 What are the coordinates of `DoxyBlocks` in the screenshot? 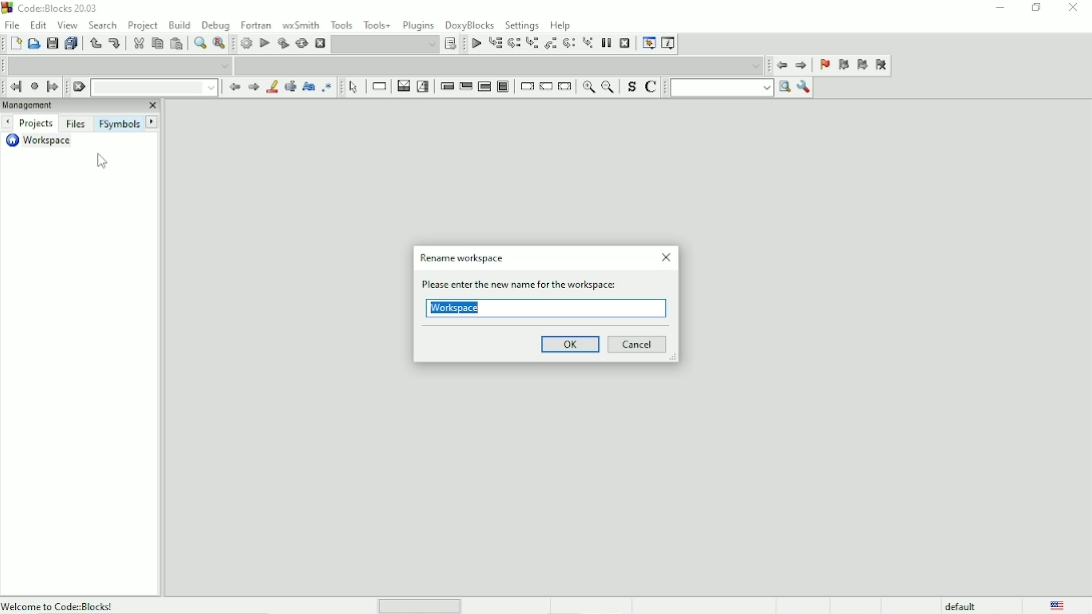 It's located at (470, 23).